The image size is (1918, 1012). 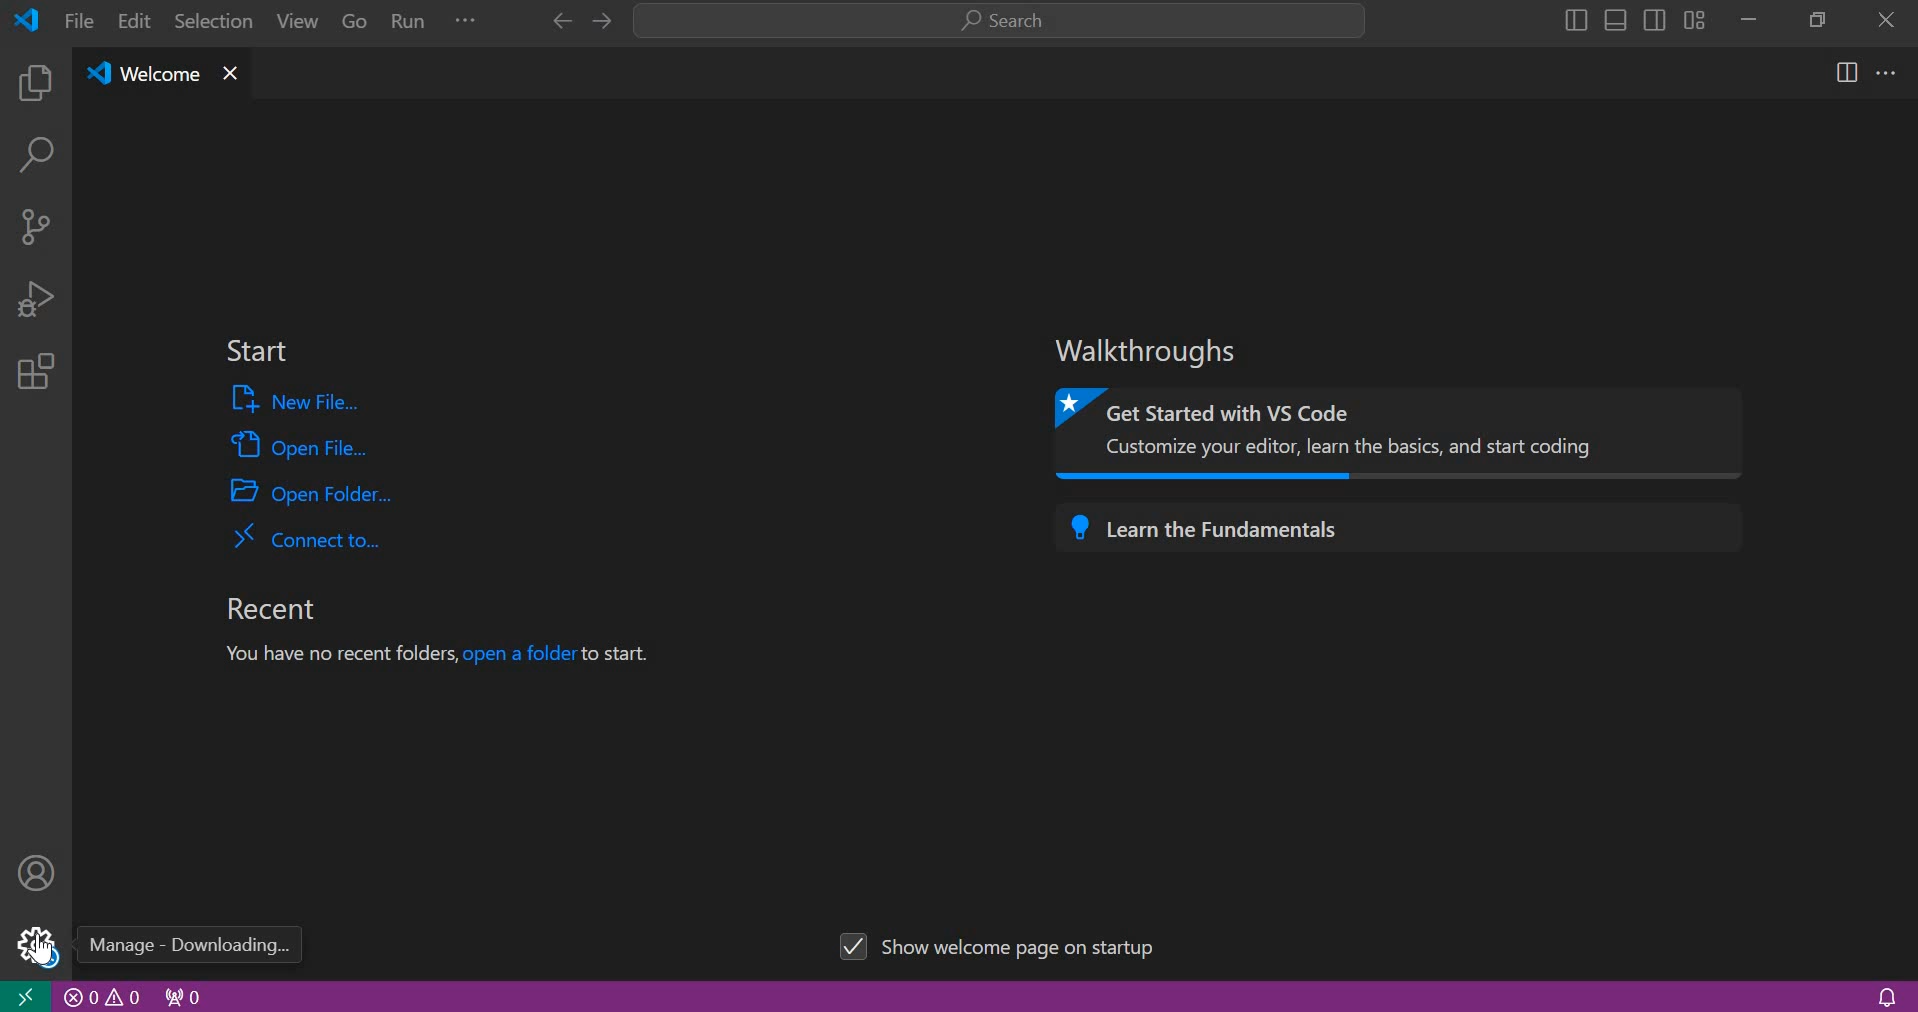 I want to click on vscode system, so click(x=32, y=20).